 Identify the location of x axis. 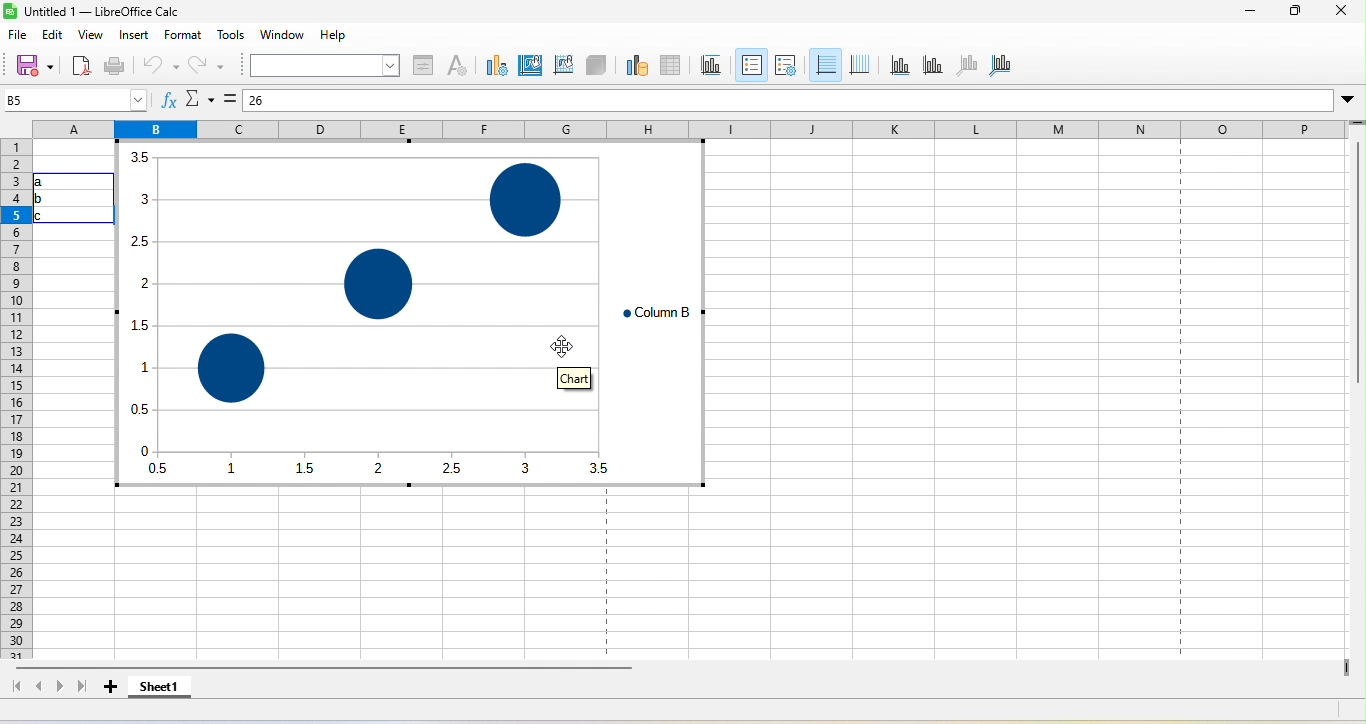
(896, 66).